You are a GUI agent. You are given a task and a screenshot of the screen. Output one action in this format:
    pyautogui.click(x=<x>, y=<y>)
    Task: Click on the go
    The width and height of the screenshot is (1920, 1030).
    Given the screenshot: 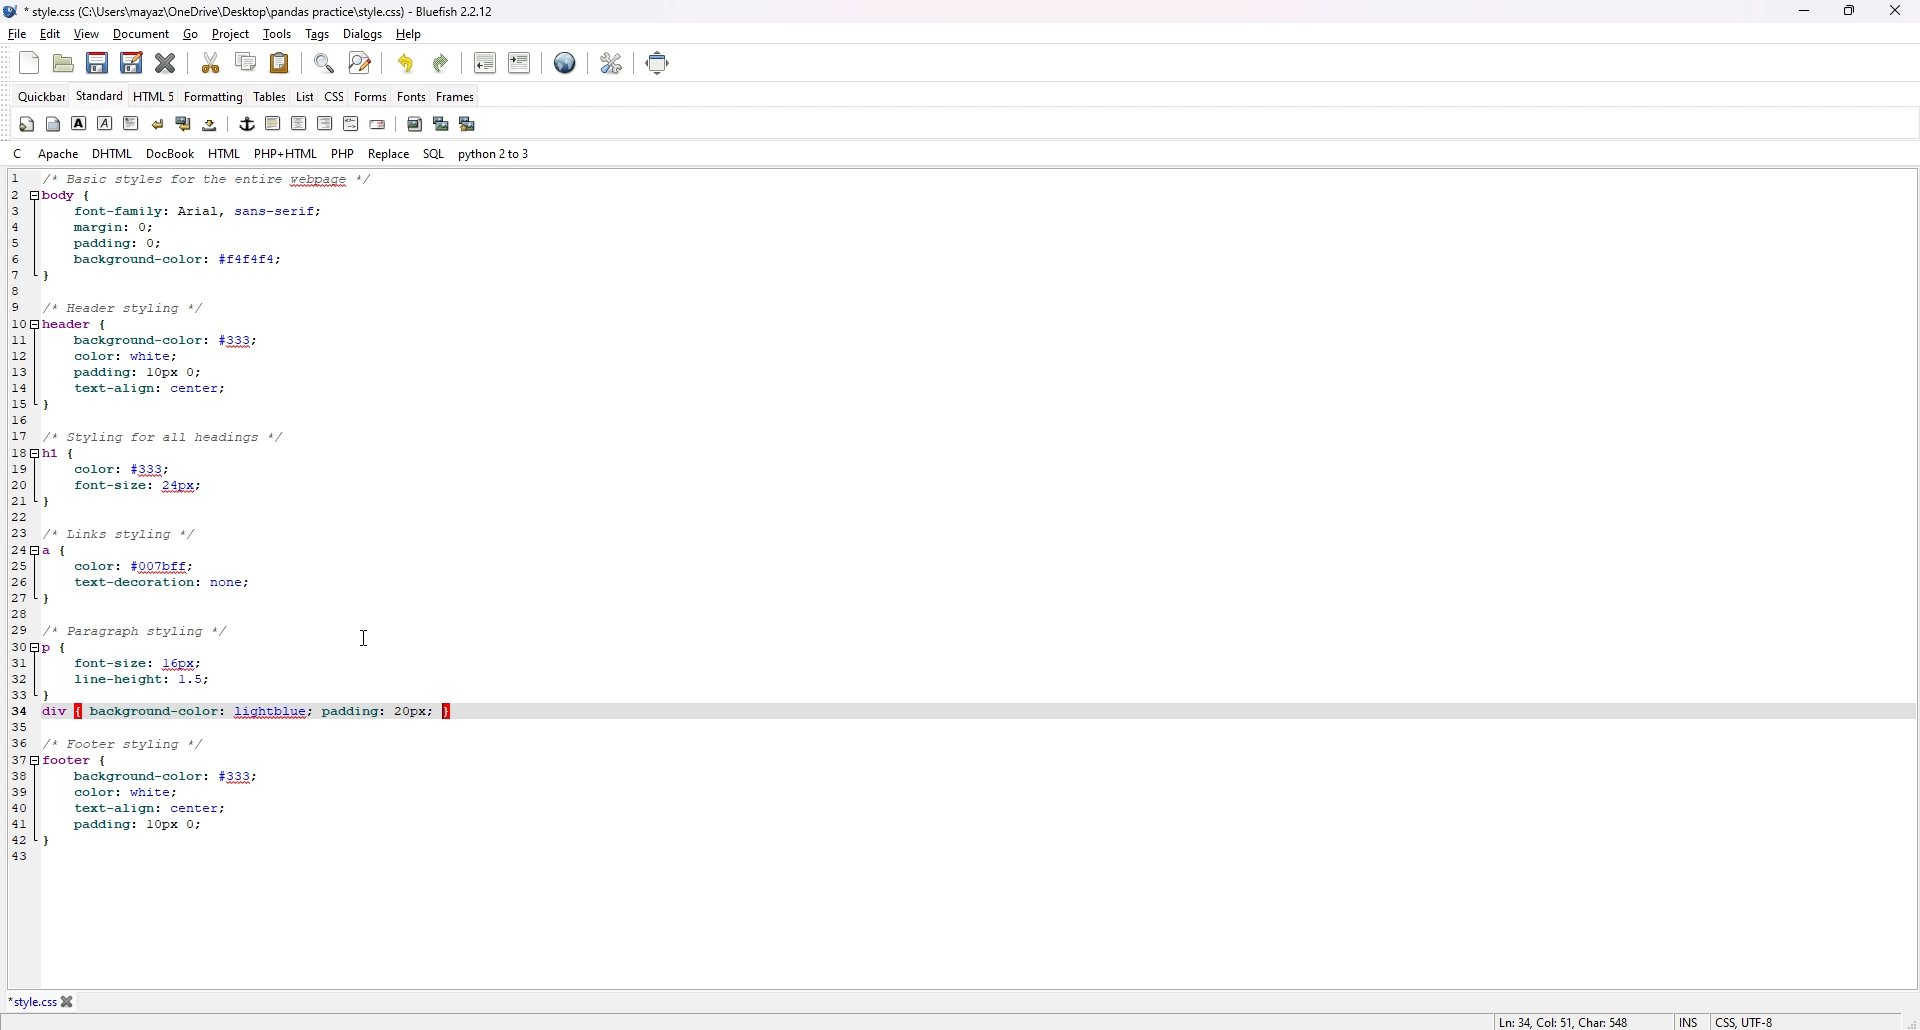 What is the action you would take?
    pyautogui.click(x=191, y=34)
    